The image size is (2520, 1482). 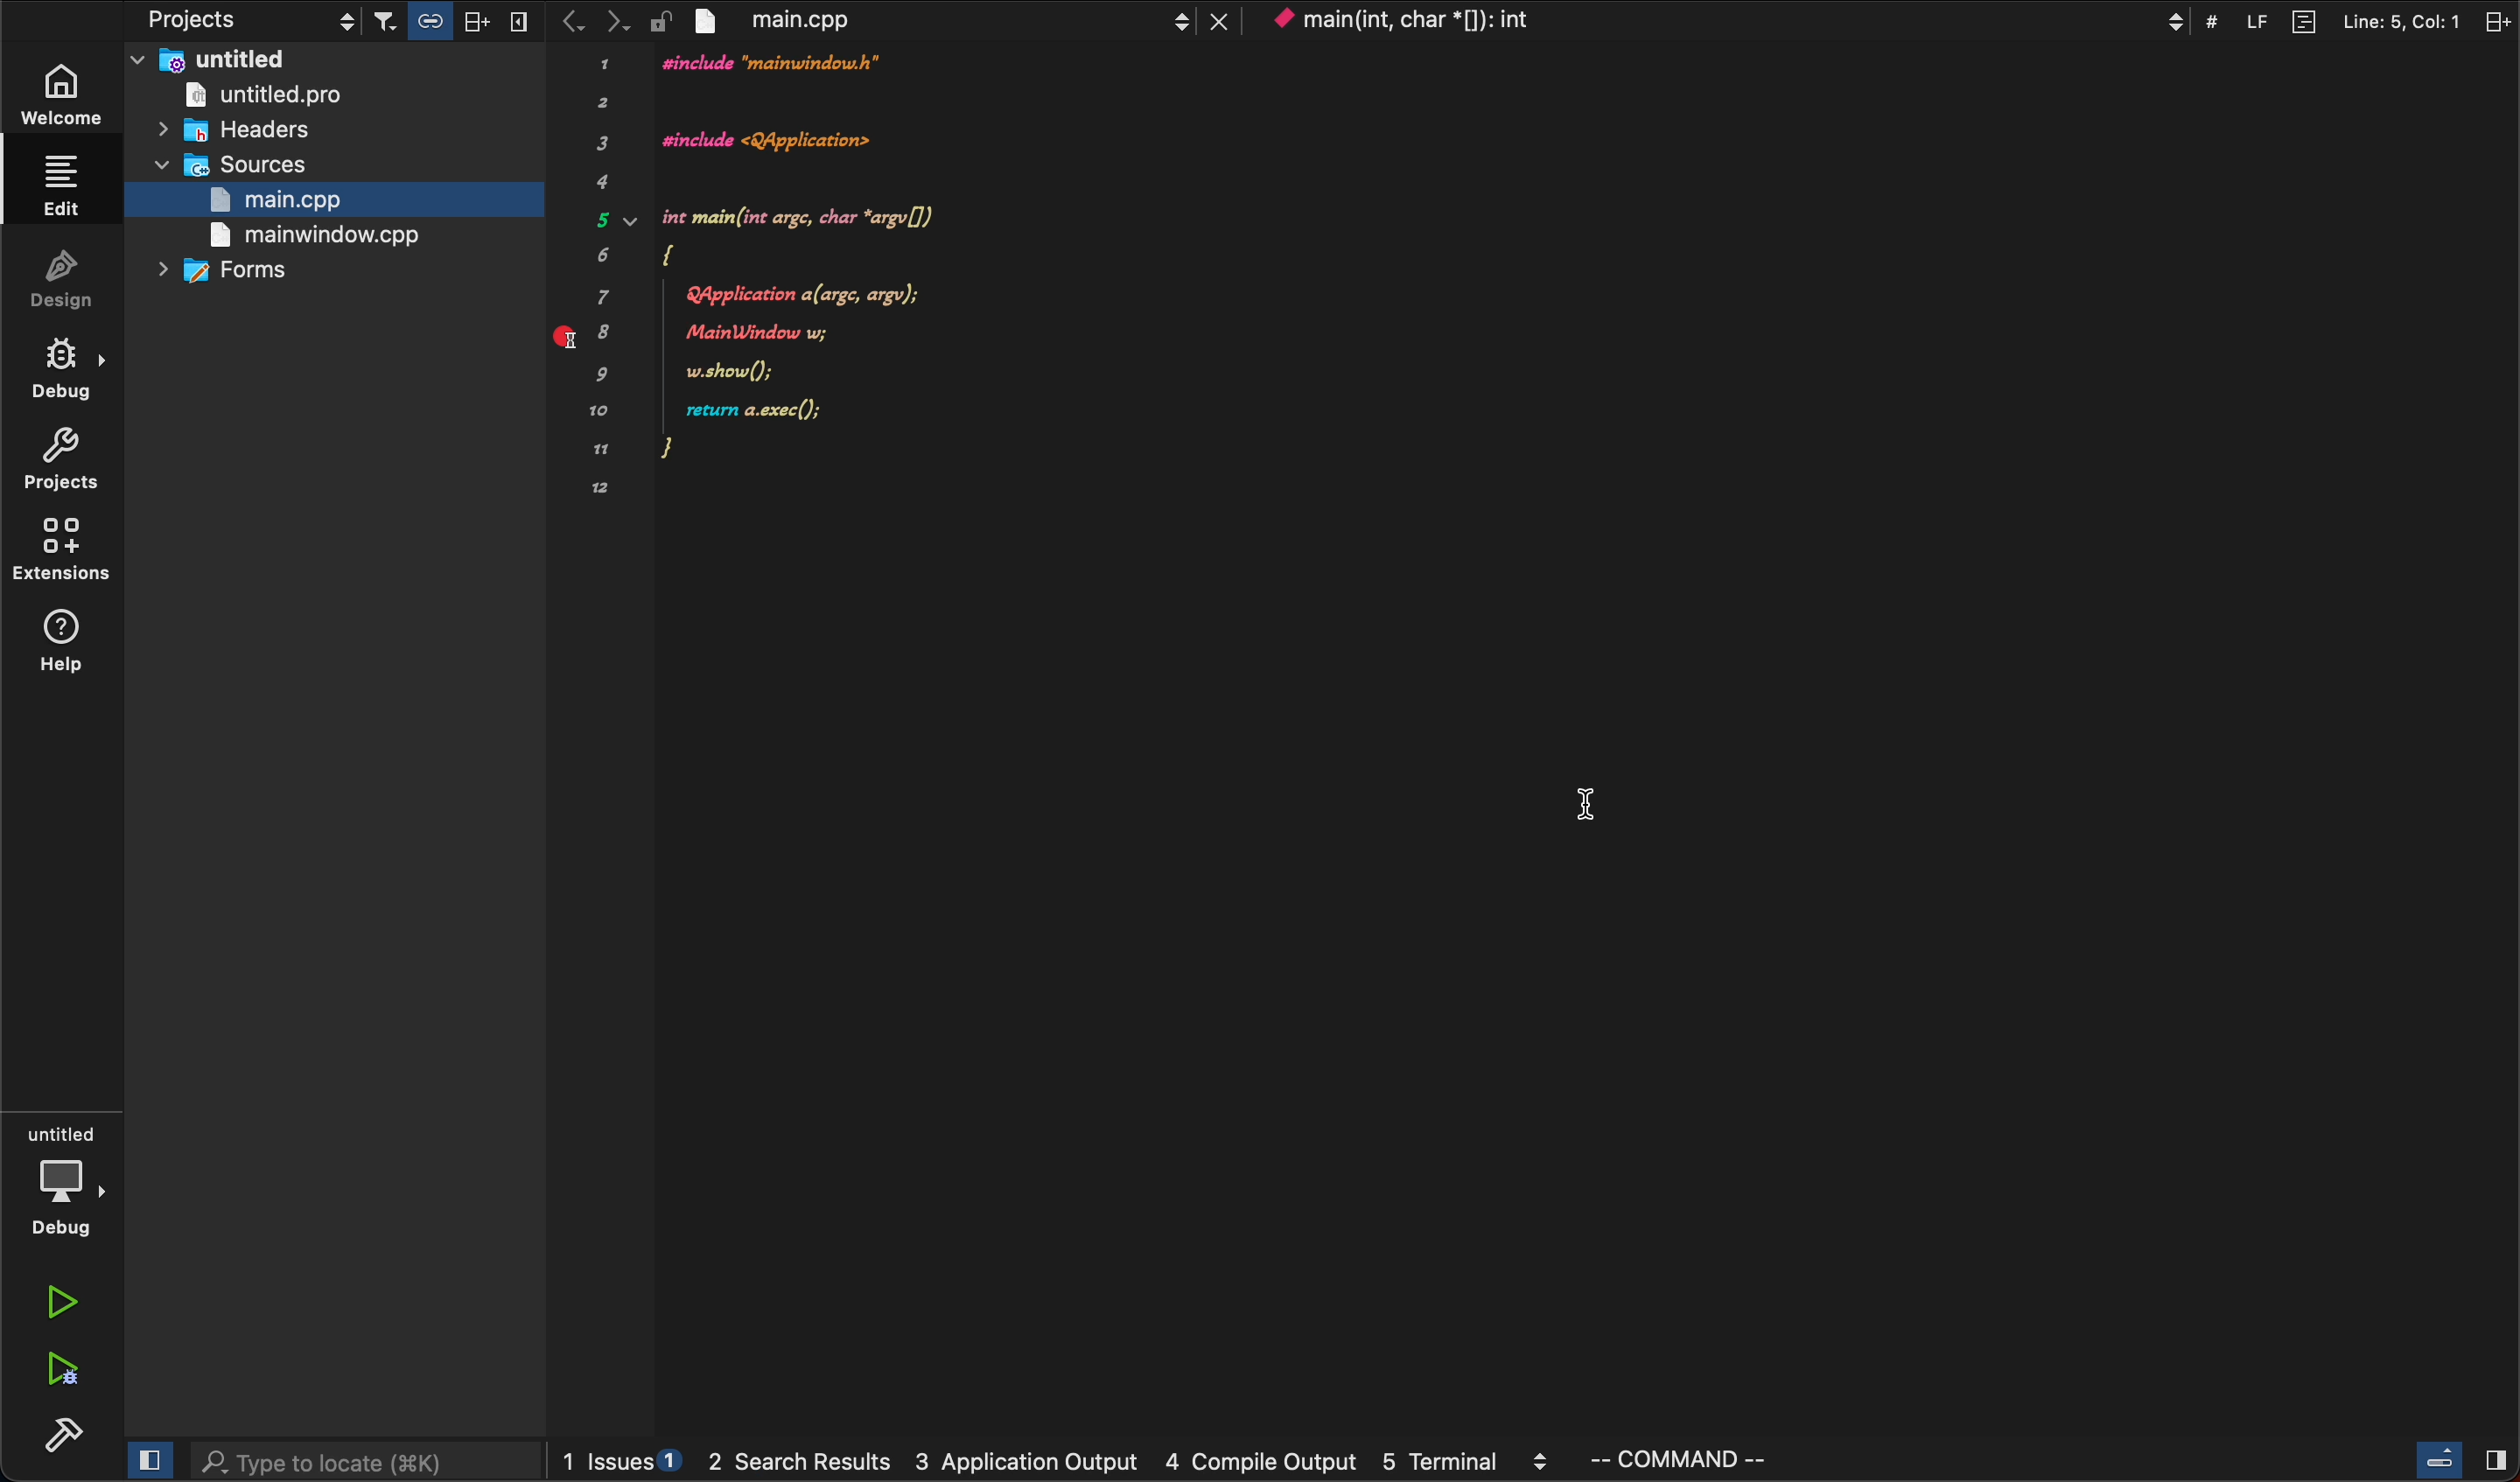 What do you see at coordinates (364, 1464) in the screenshot?
I see `search bar` at bounding box center [364, 1464].